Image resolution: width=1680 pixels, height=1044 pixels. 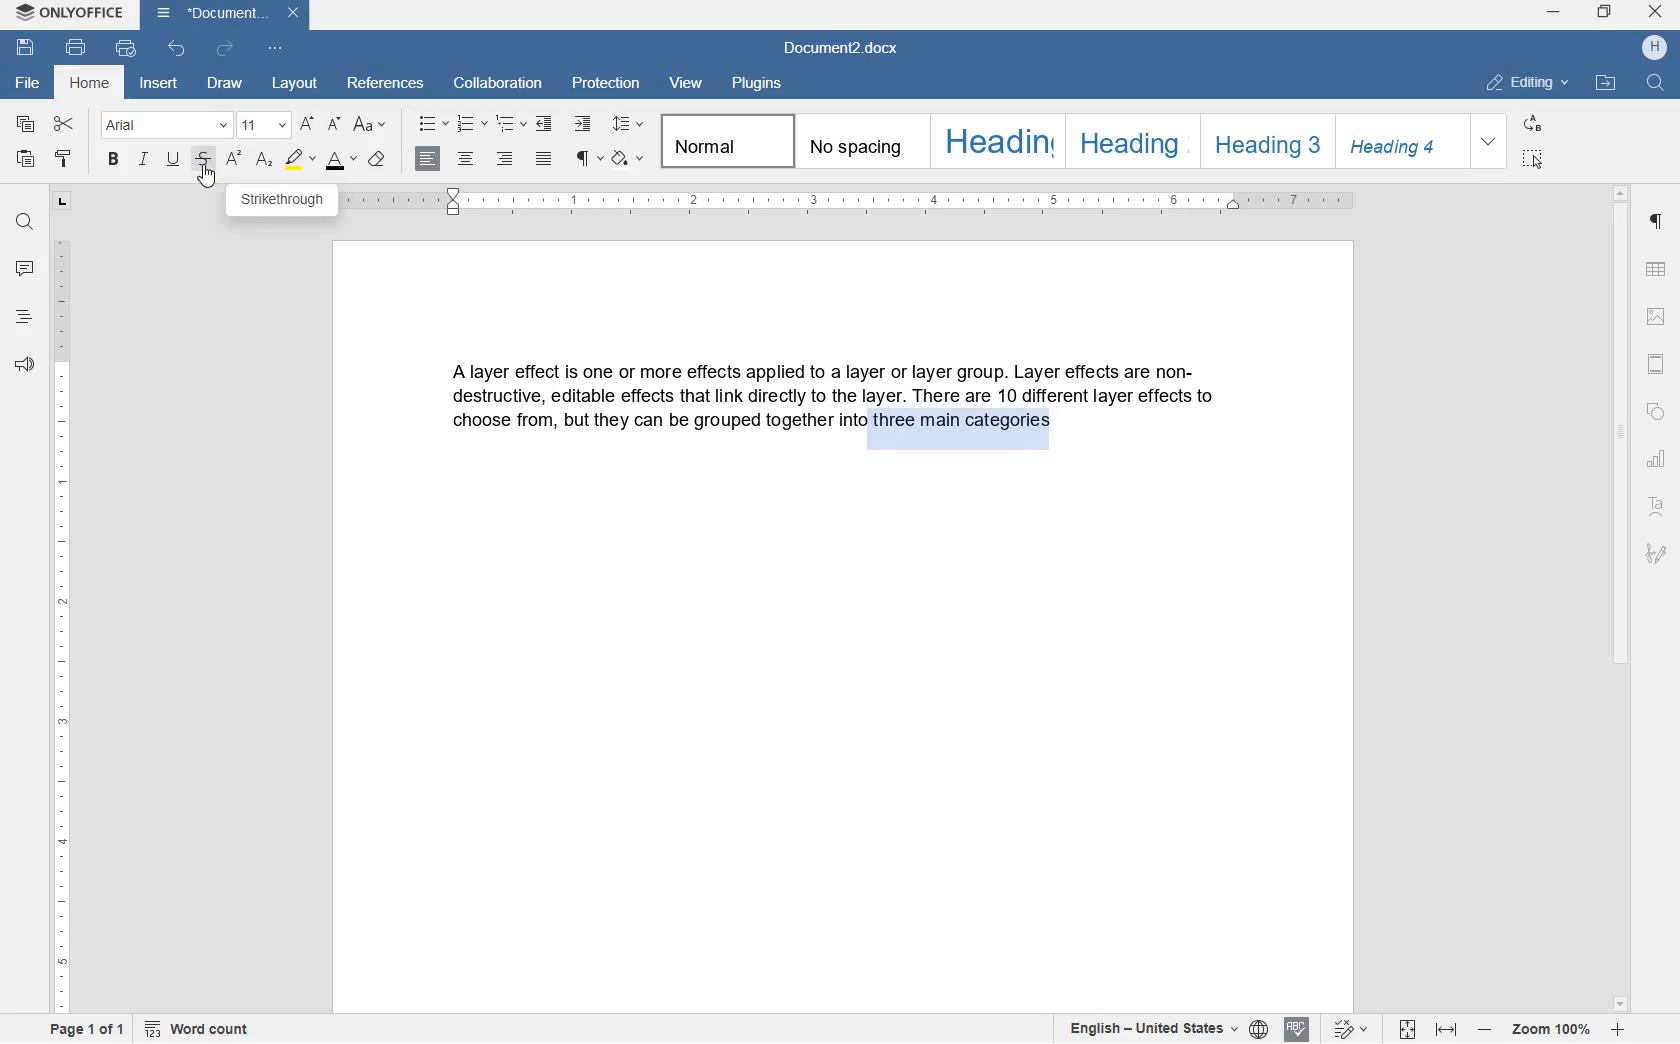 What do you see at coordinates (1658, 365) in the screenshot?
I see `header and footer` at bounding box center [1658, 365].